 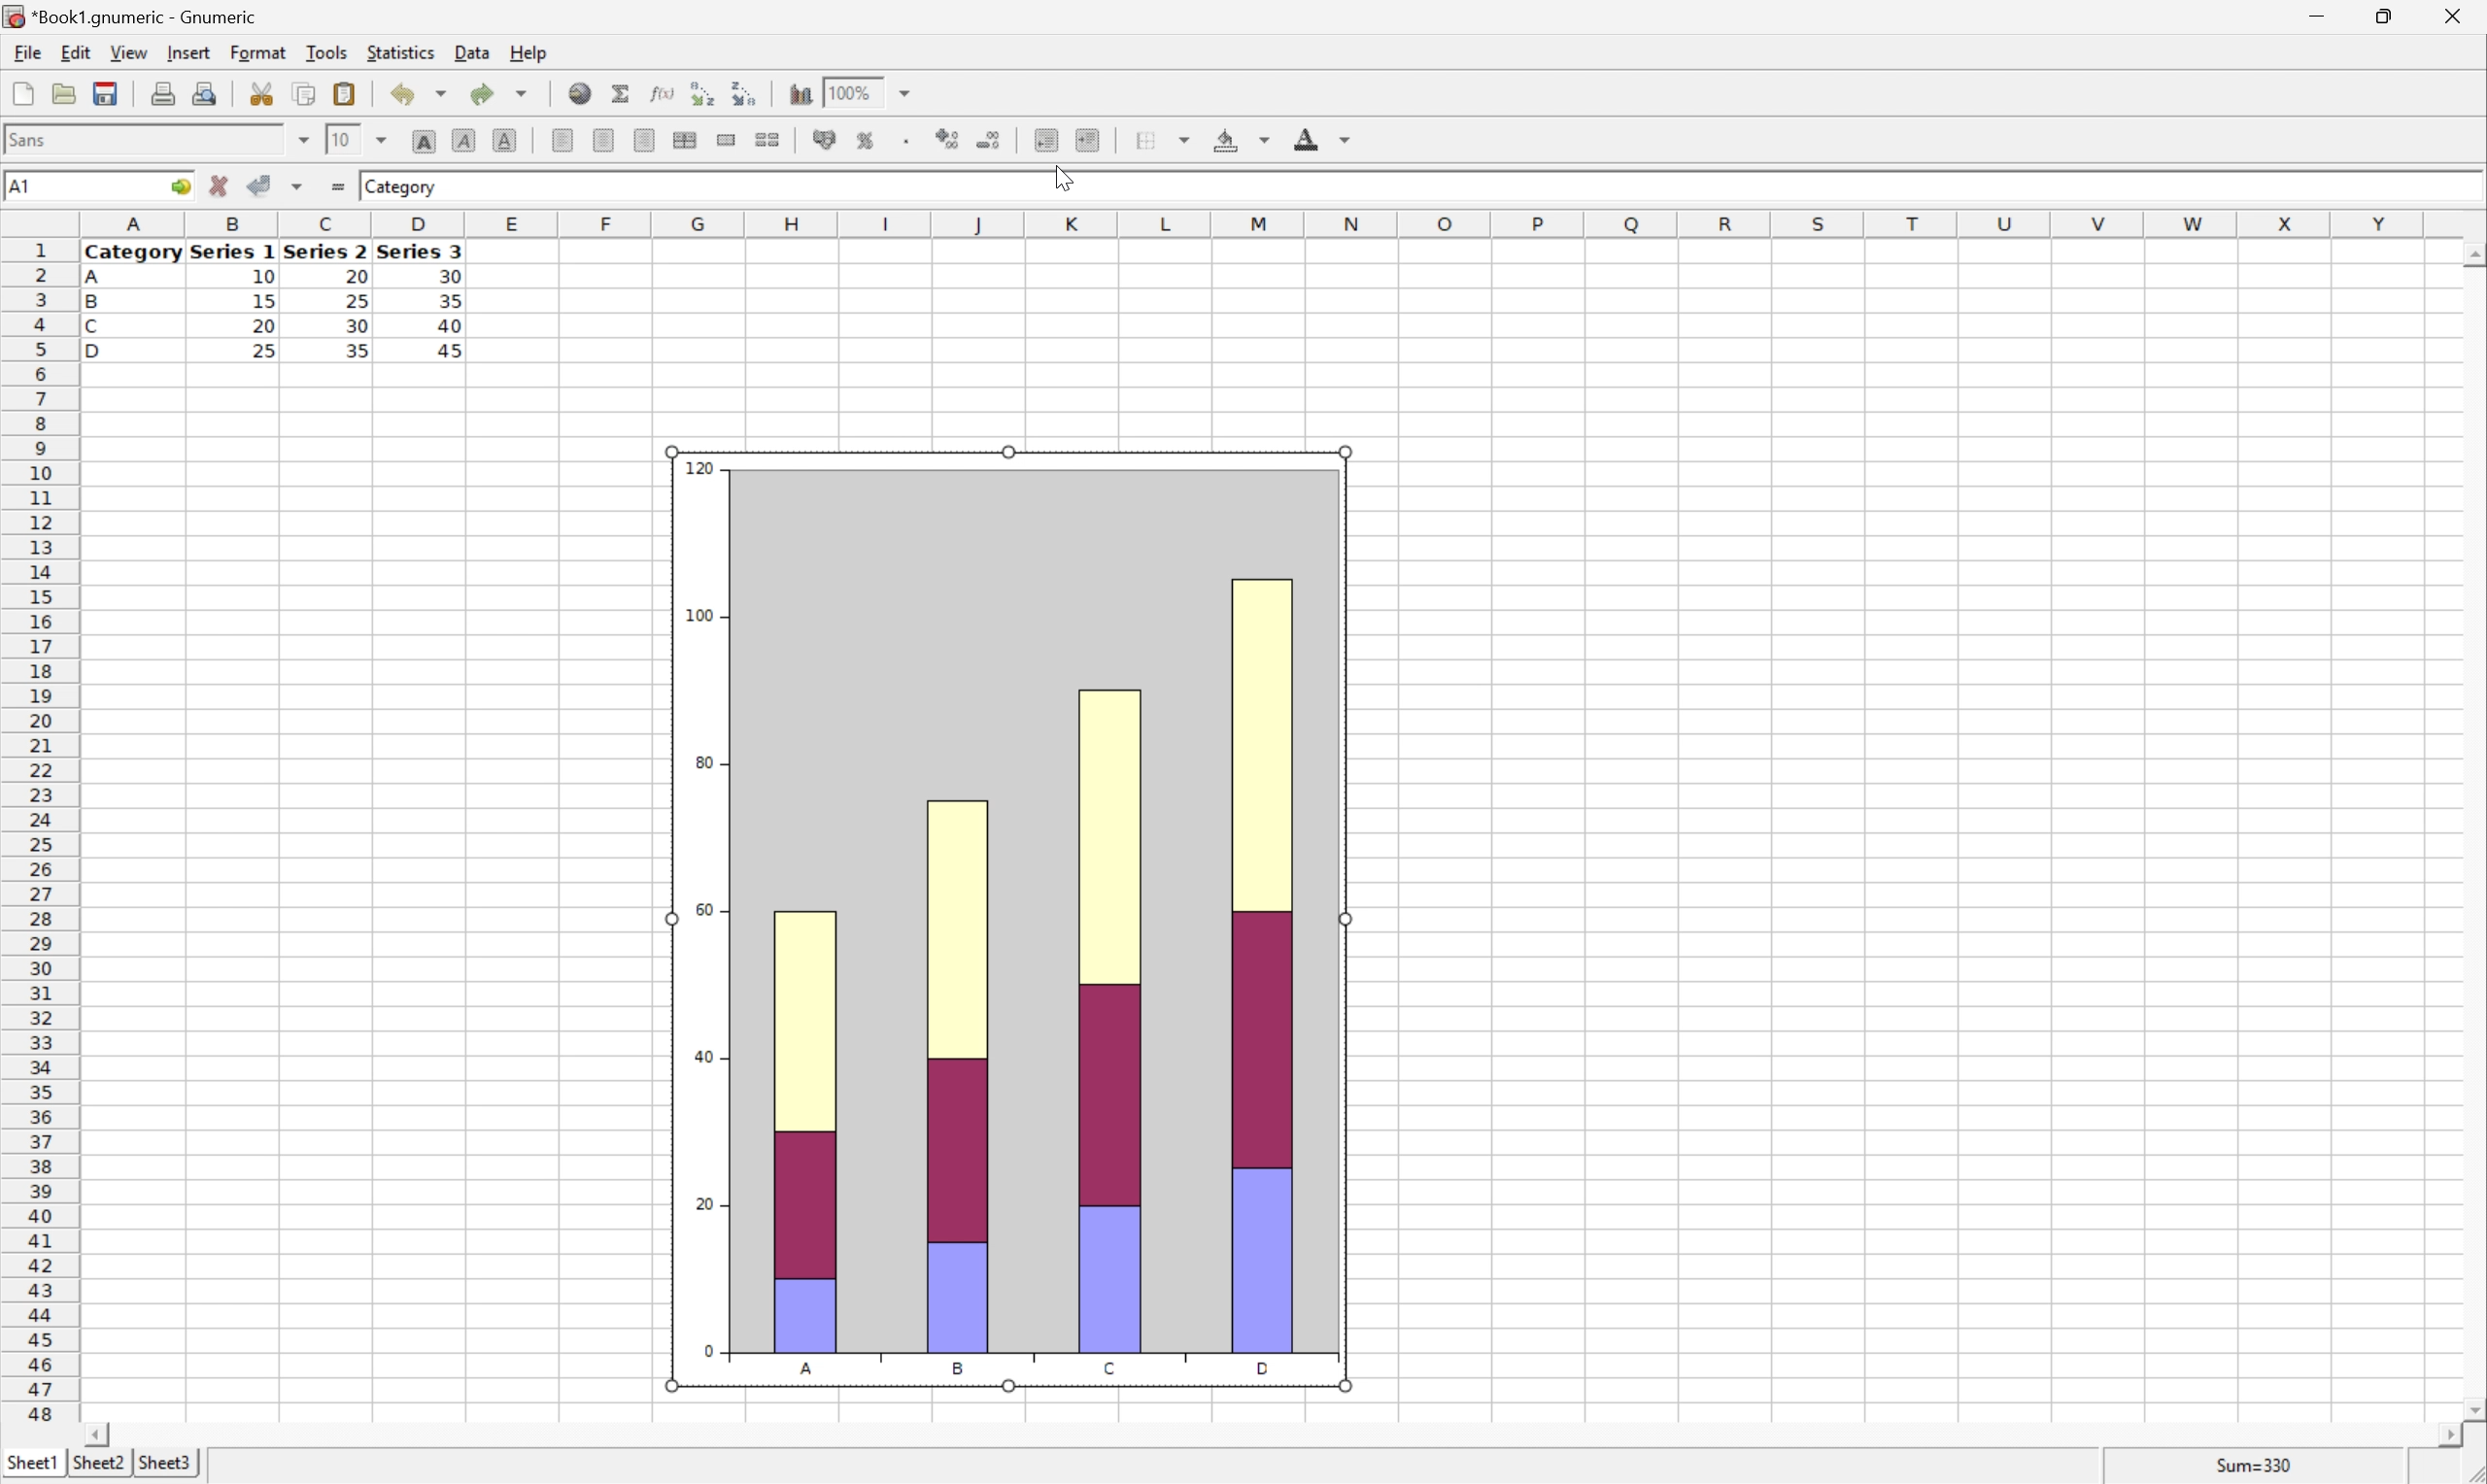 I want to click on Increase indent, and align the contents to the left, so click(x=1087, y=142).